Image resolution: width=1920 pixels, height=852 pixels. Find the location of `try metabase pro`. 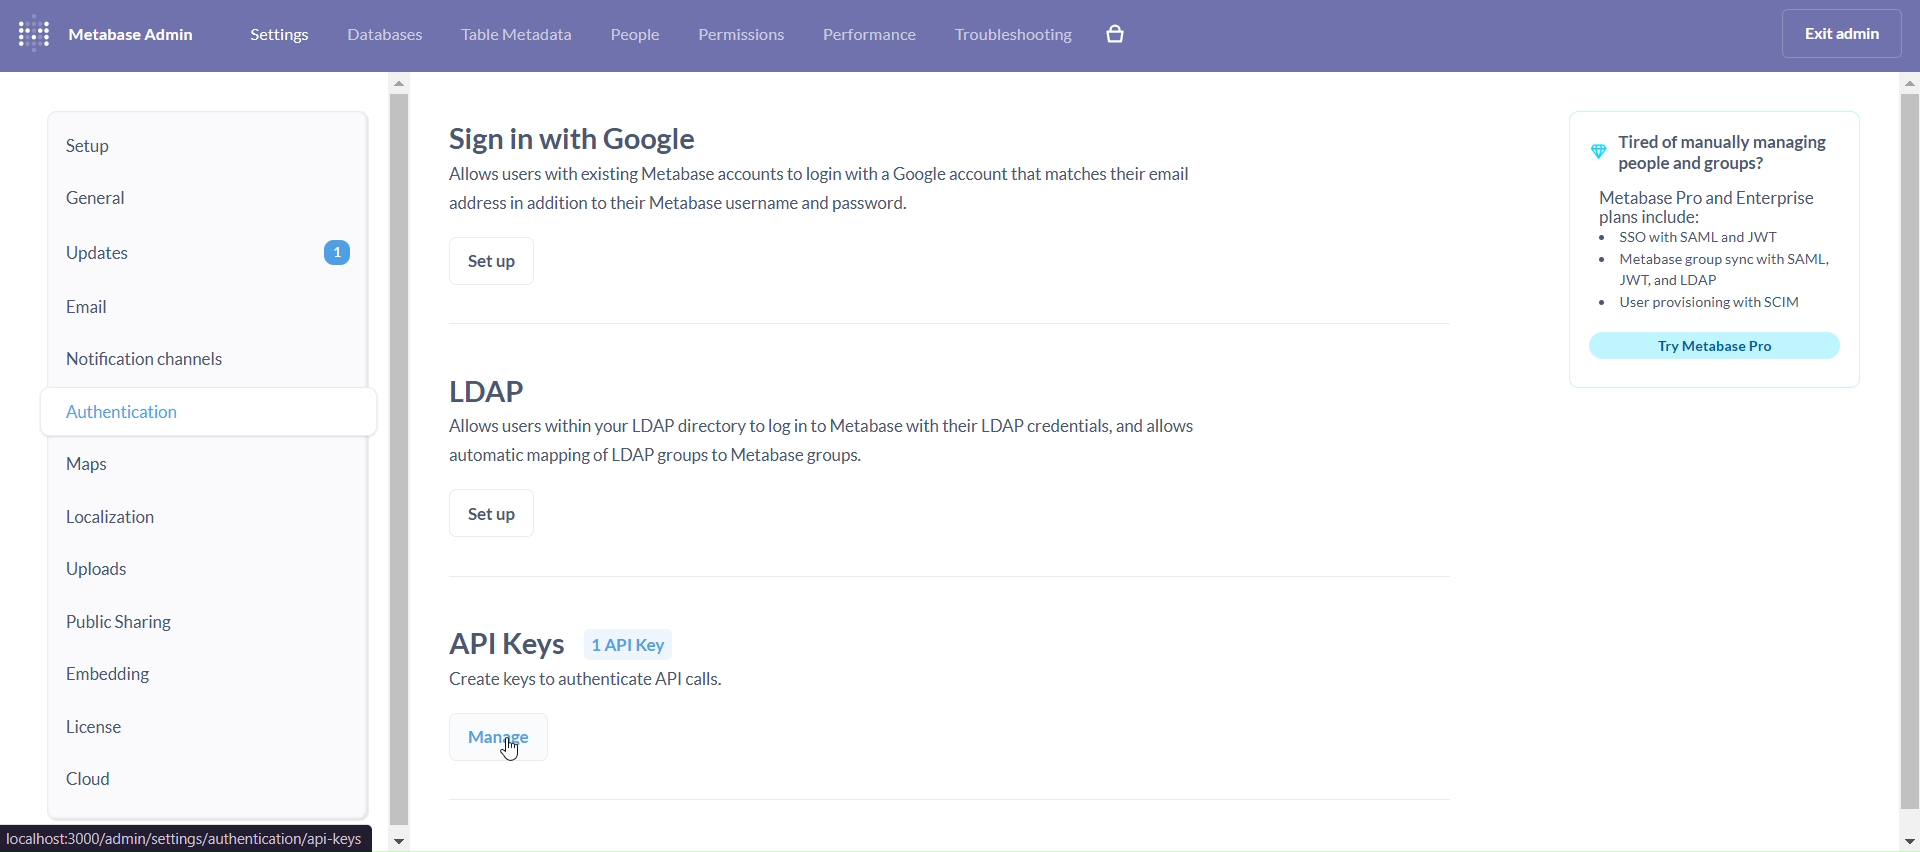

try metabase pro is located at coordinates (1718, 249).